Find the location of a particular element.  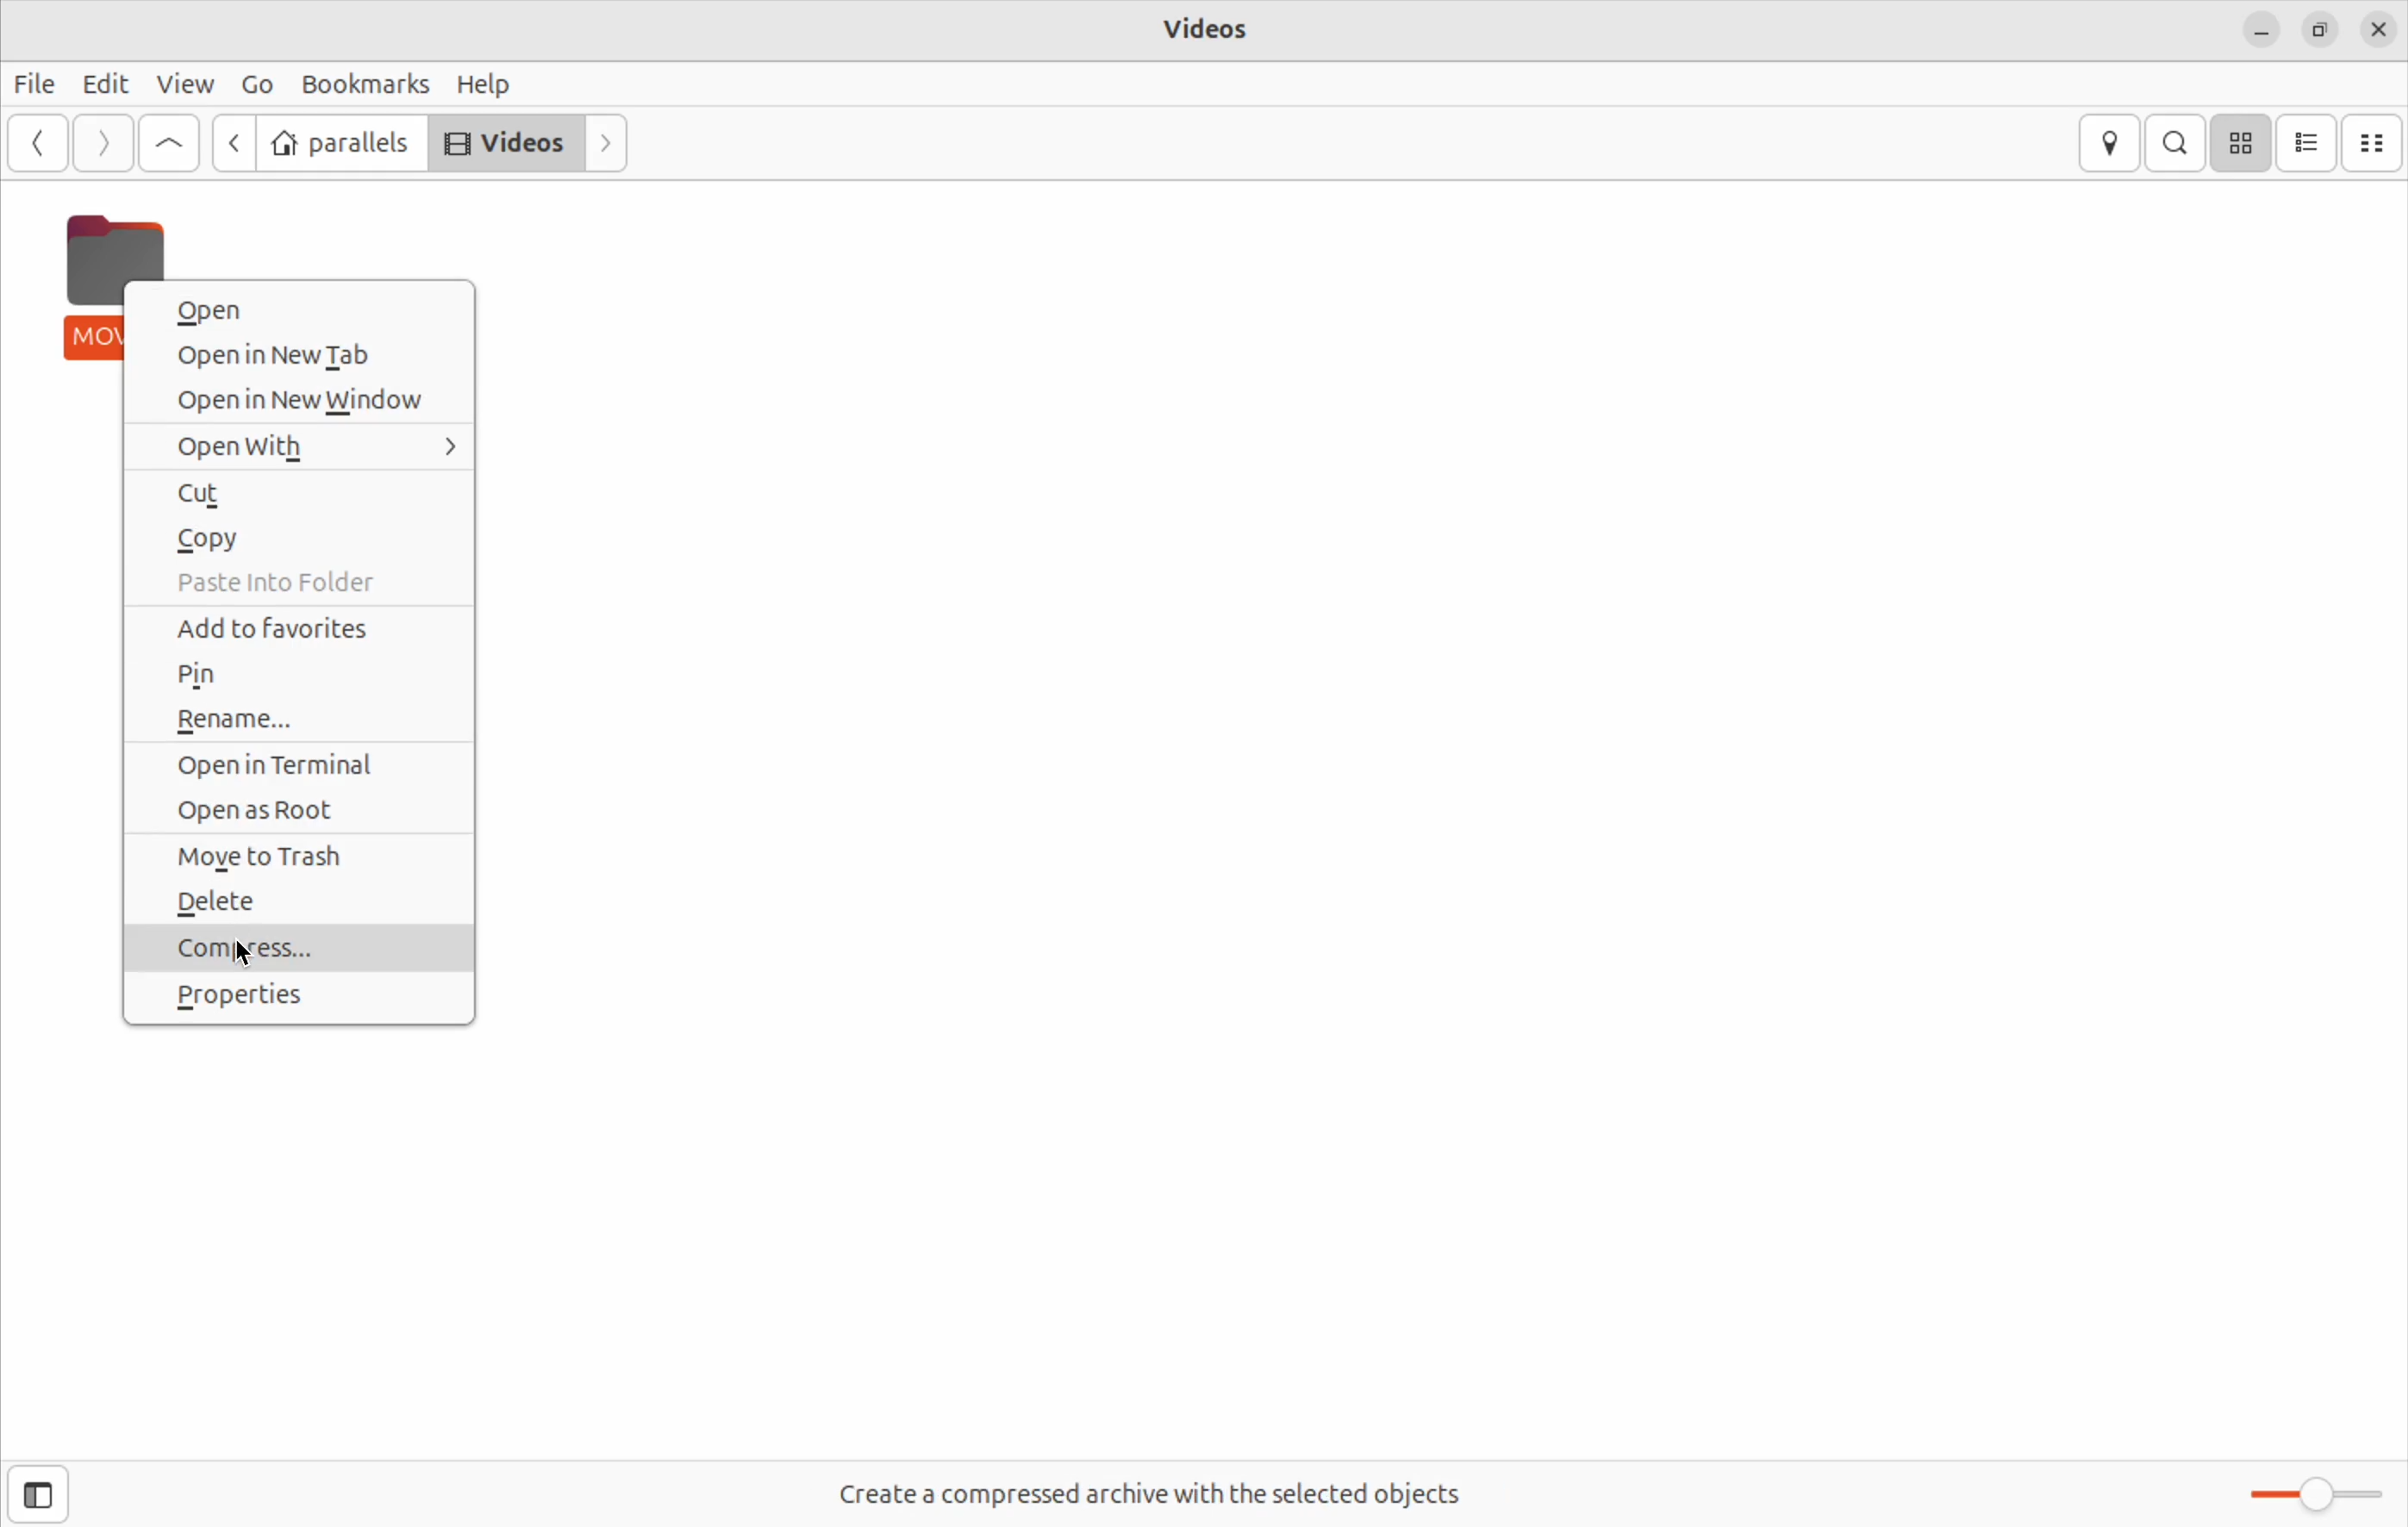

compact view is located at coordinates (2375, 142).